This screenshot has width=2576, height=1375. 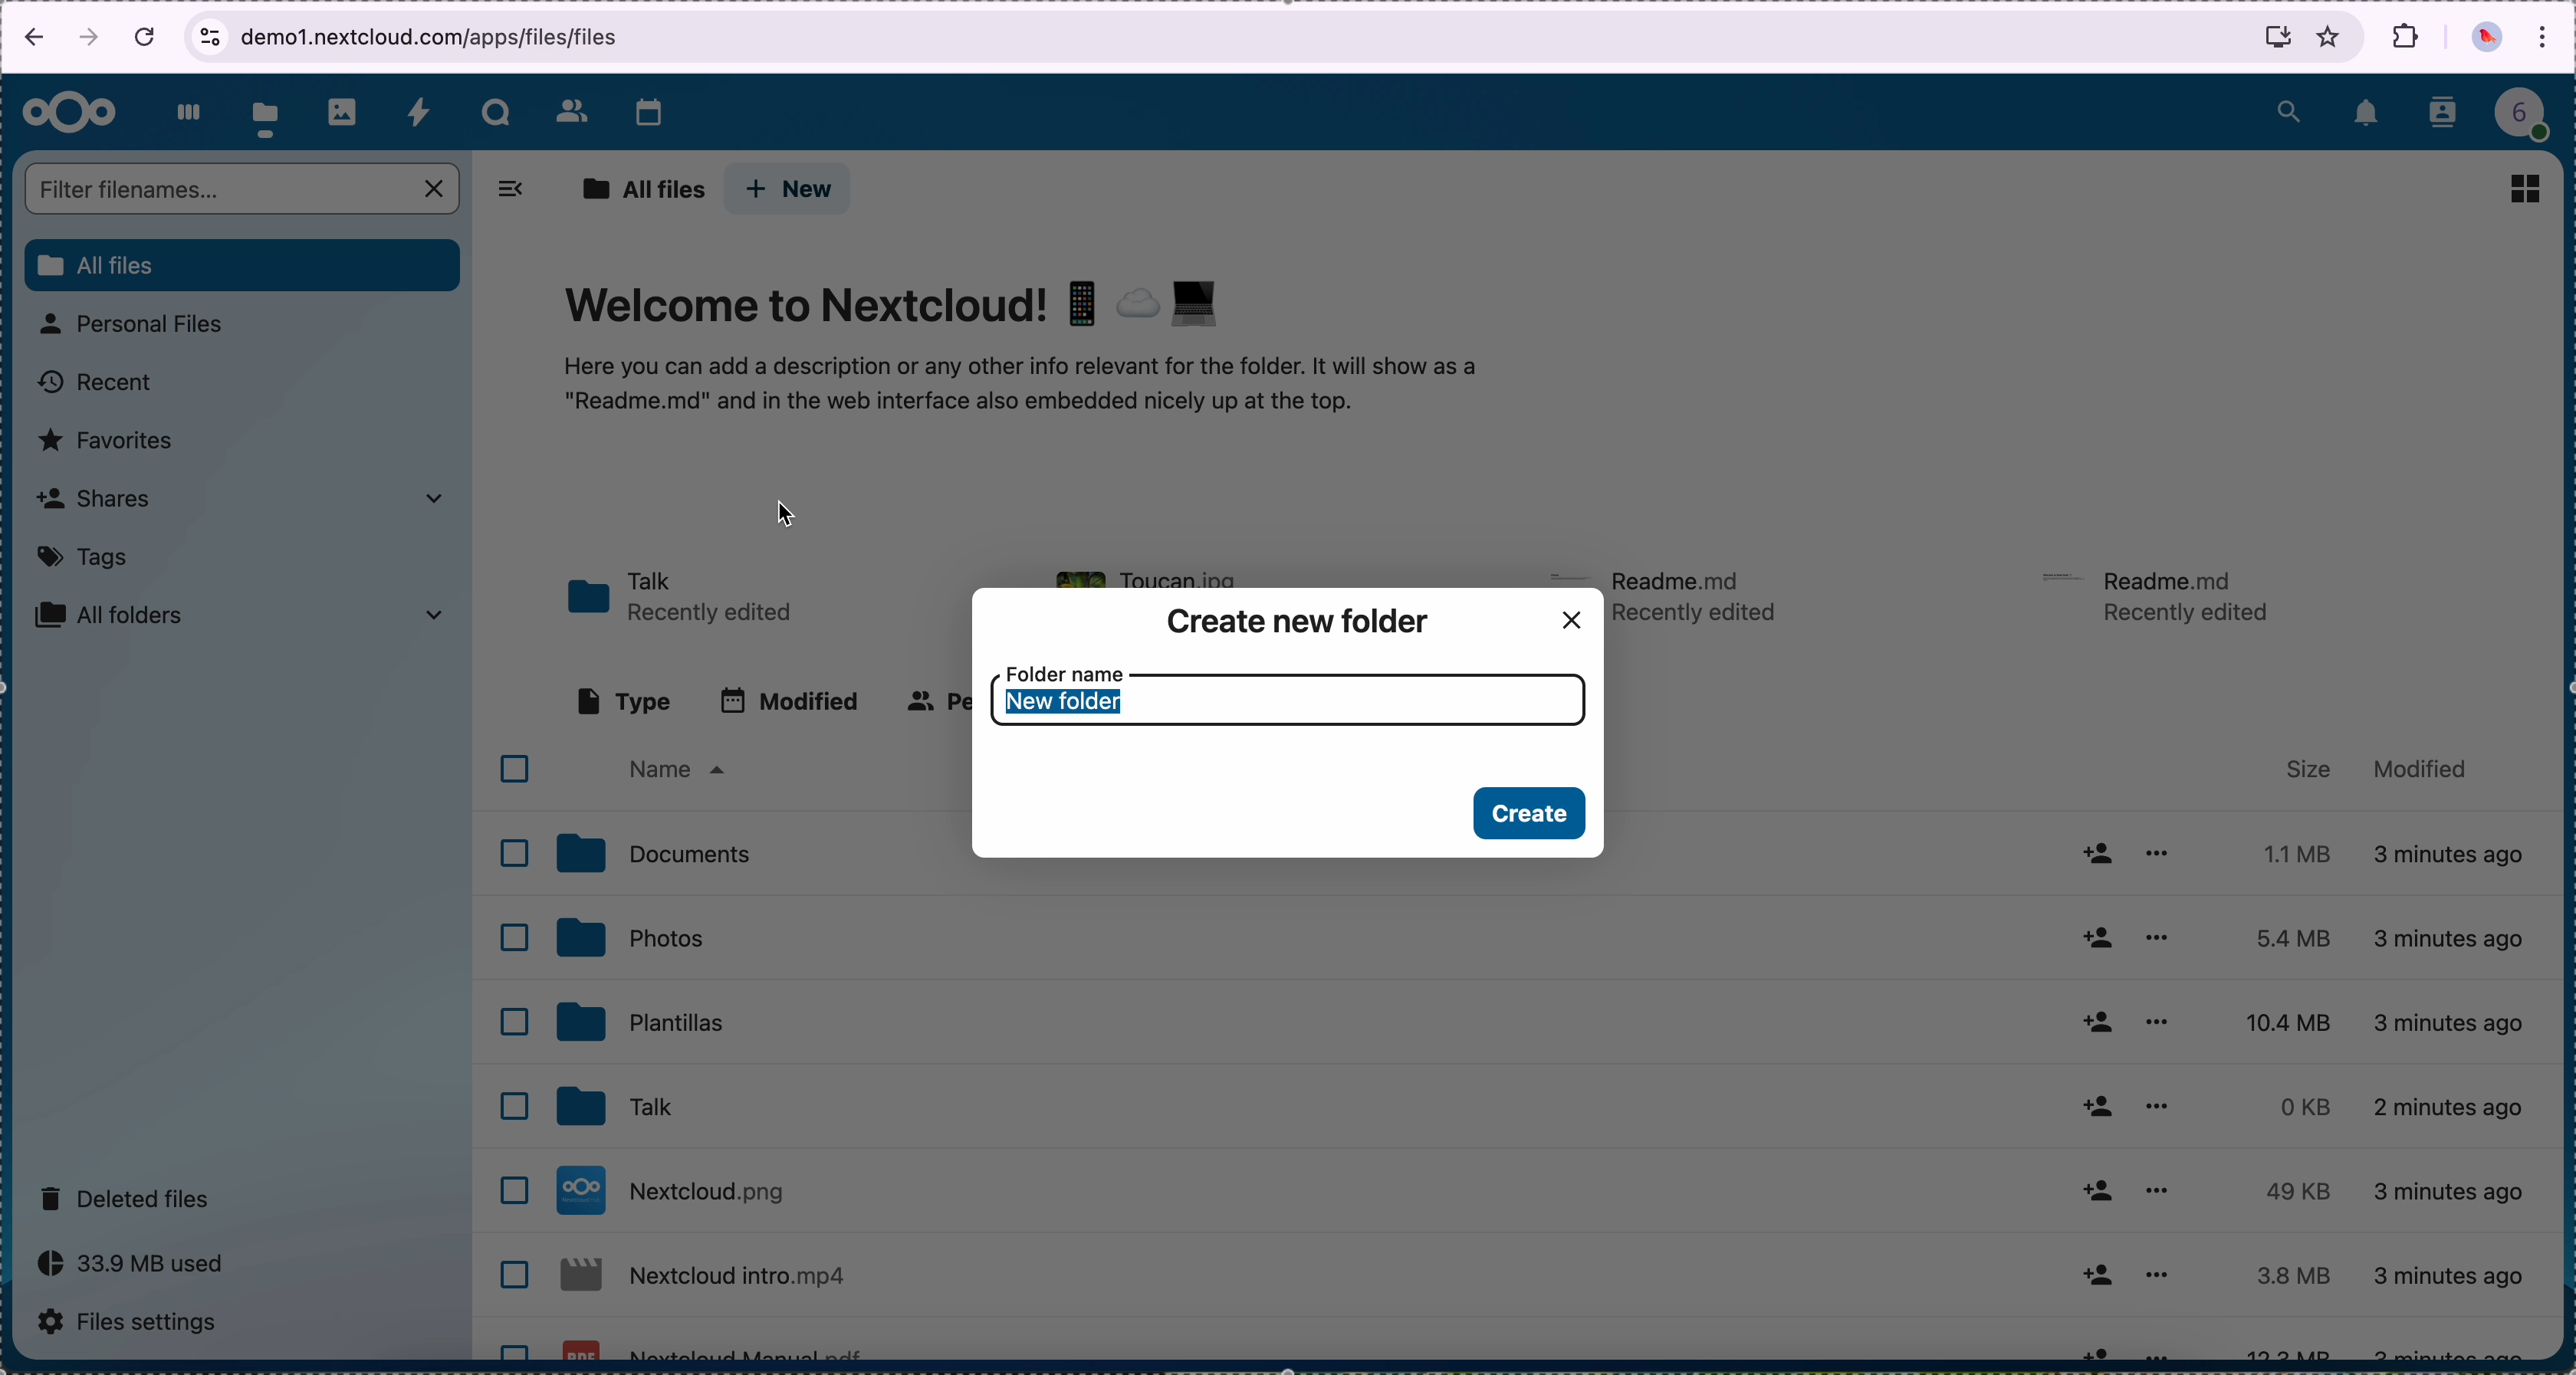 I want to click on close, so click(x=1573, y=620).